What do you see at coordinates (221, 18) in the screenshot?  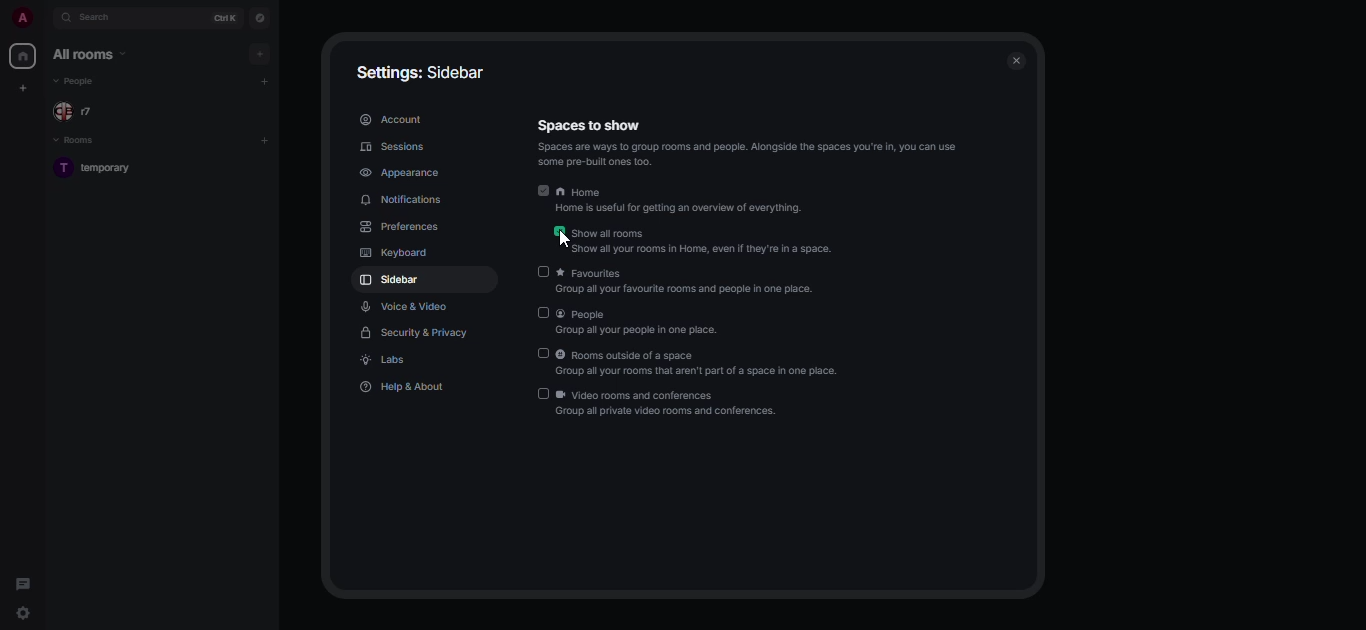 I see `ctrl K` at bounding box center [221, 18].